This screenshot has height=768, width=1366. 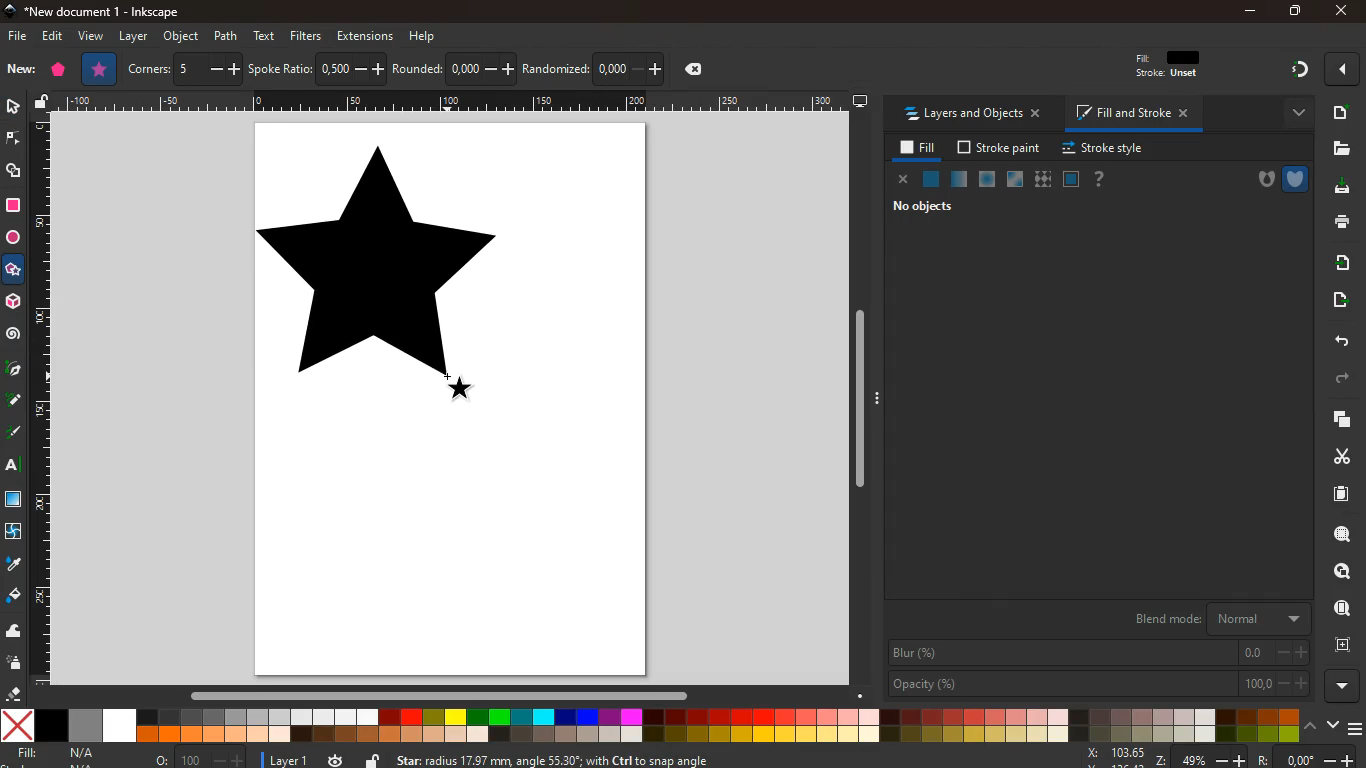 What do you see at coordinates (454, 67) in the screenshot?
I see `rounded` at bounding box center [454, 67].